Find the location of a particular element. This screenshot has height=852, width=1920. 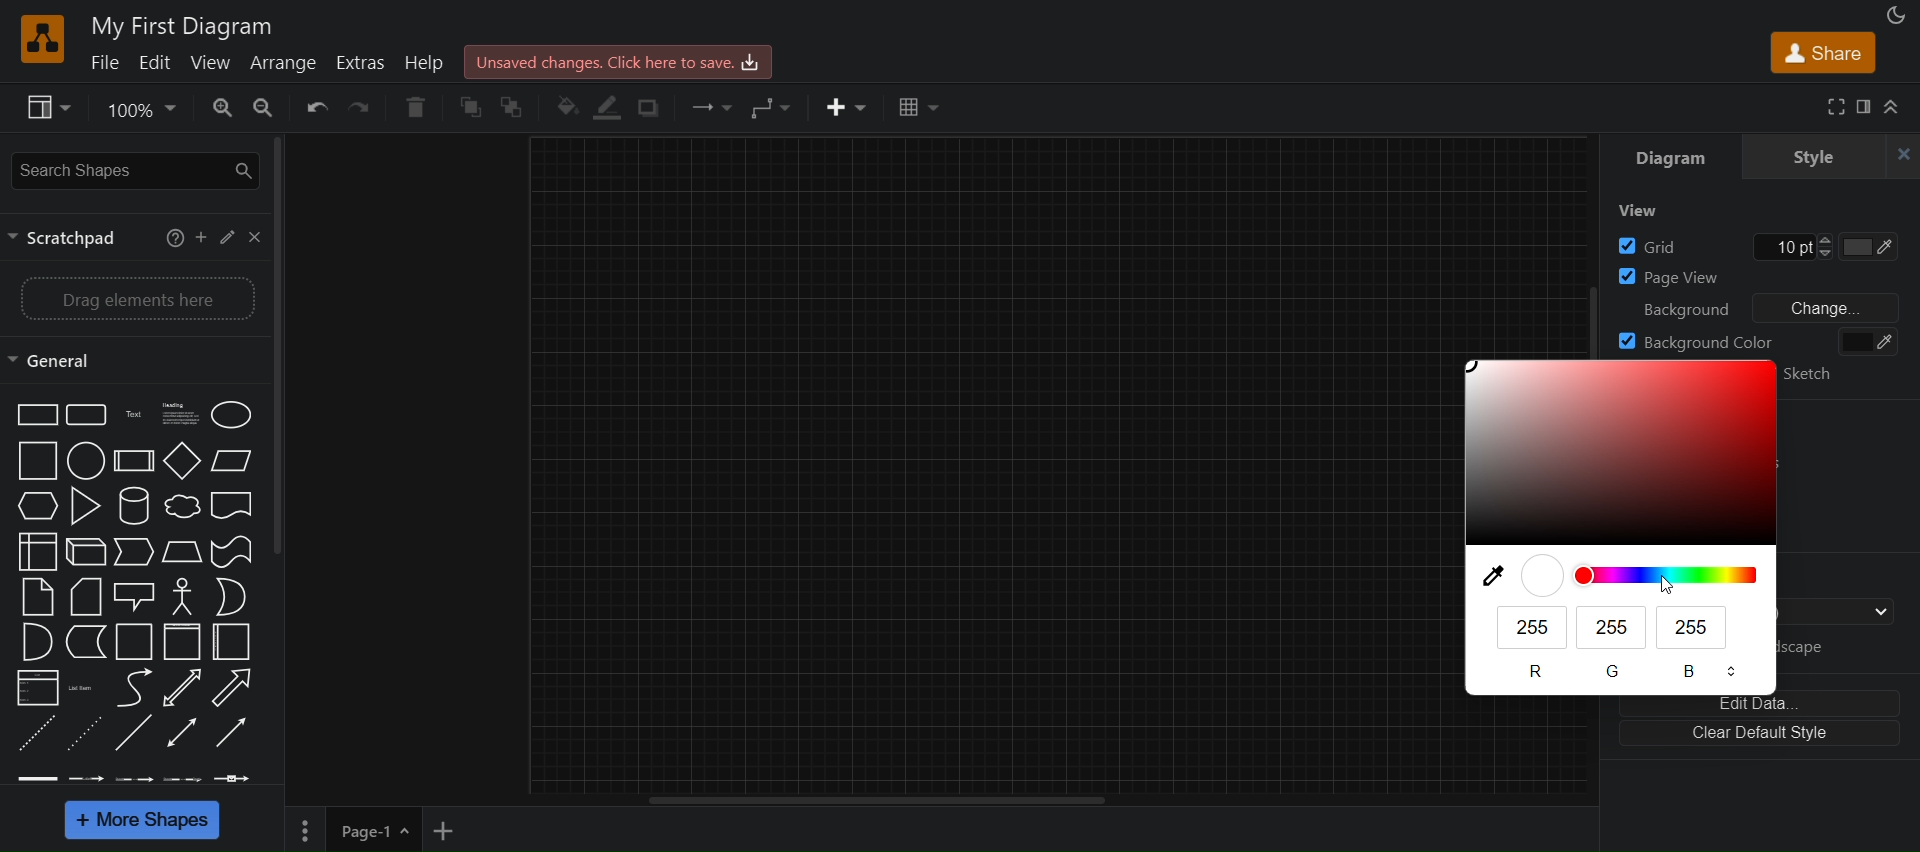

title is located at coordinates (181, 24).